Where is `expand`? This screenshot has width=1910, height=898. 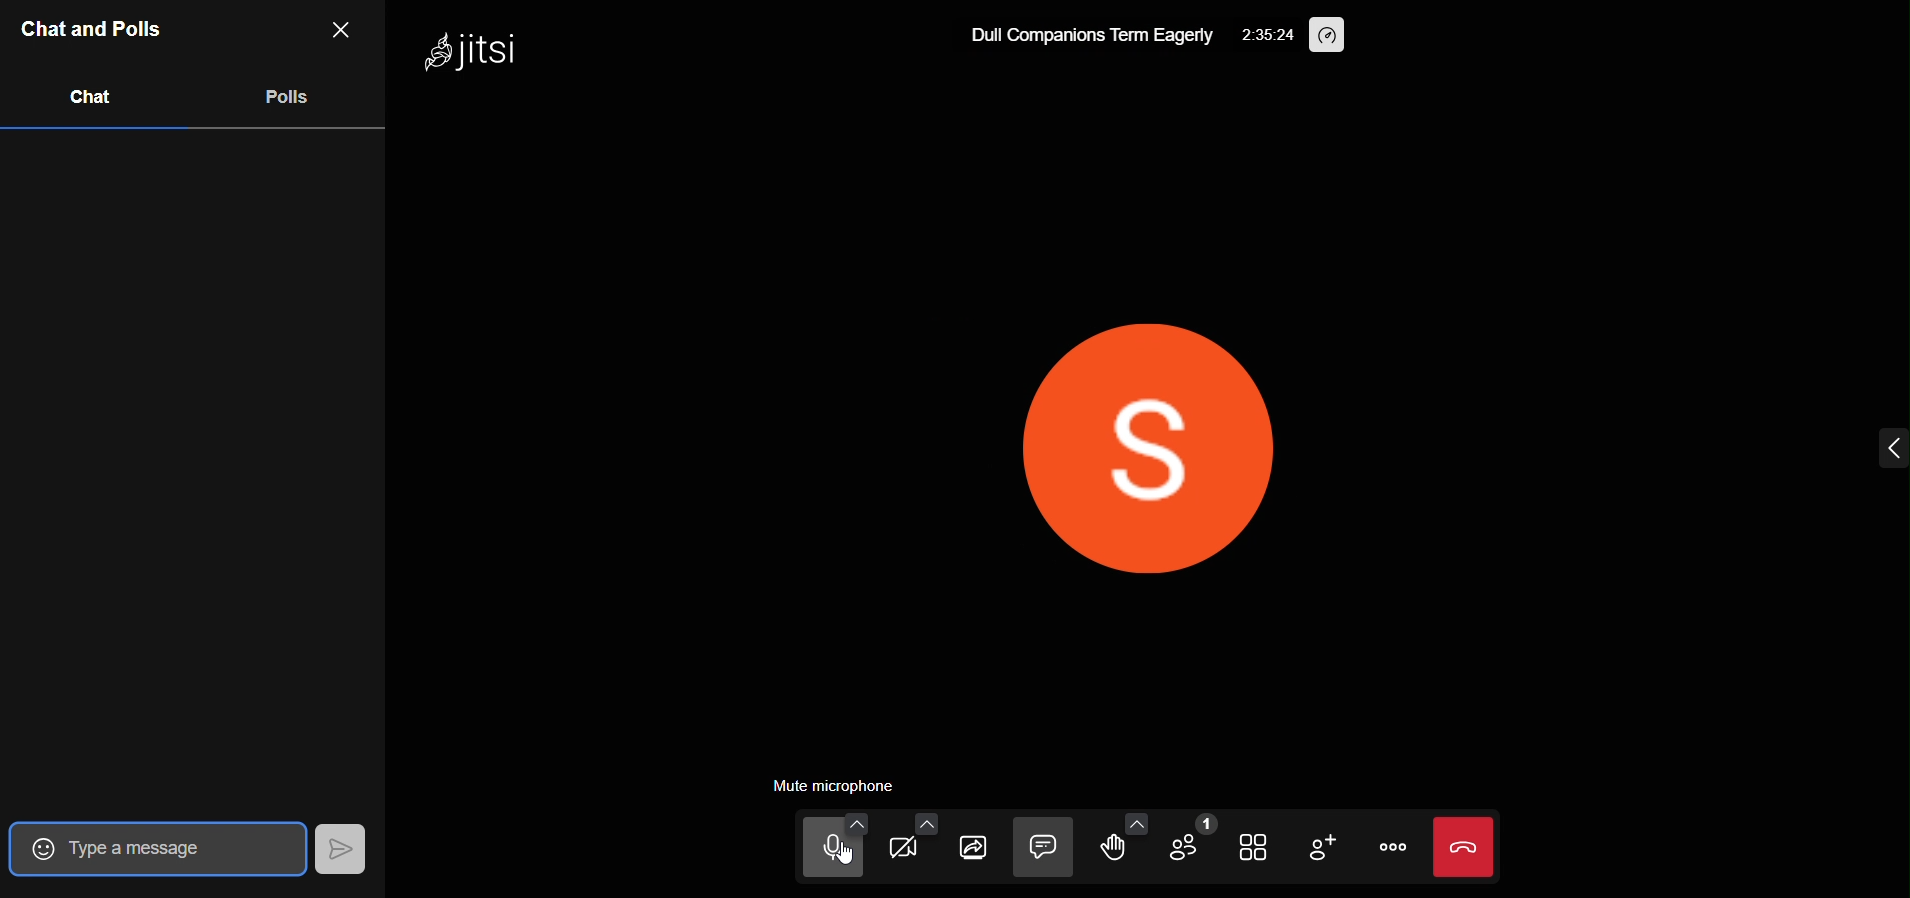 expand is located at coordinates (1873, 447).